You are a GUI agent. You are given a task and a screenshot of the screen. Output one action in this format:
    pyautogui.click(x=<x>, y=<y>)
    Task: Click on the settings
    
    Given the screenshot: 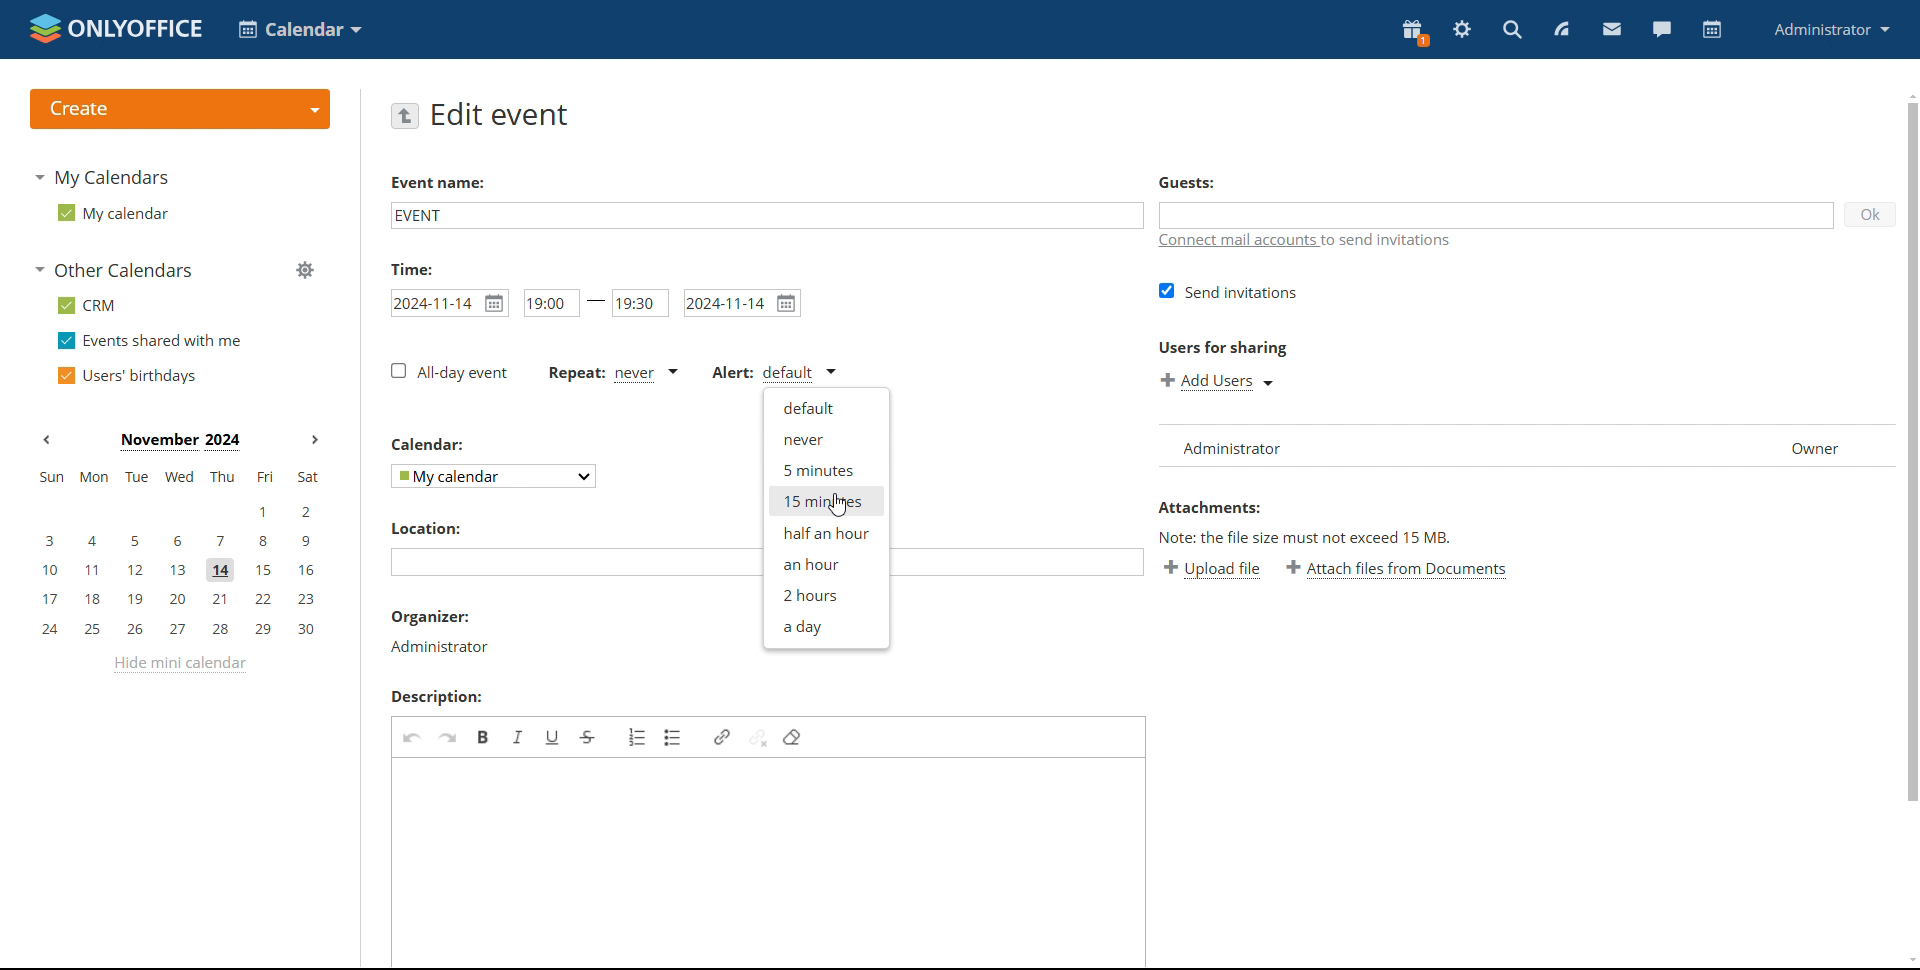 What is the action you would take?
    pyautogui.click(x=1461, y=30)
    